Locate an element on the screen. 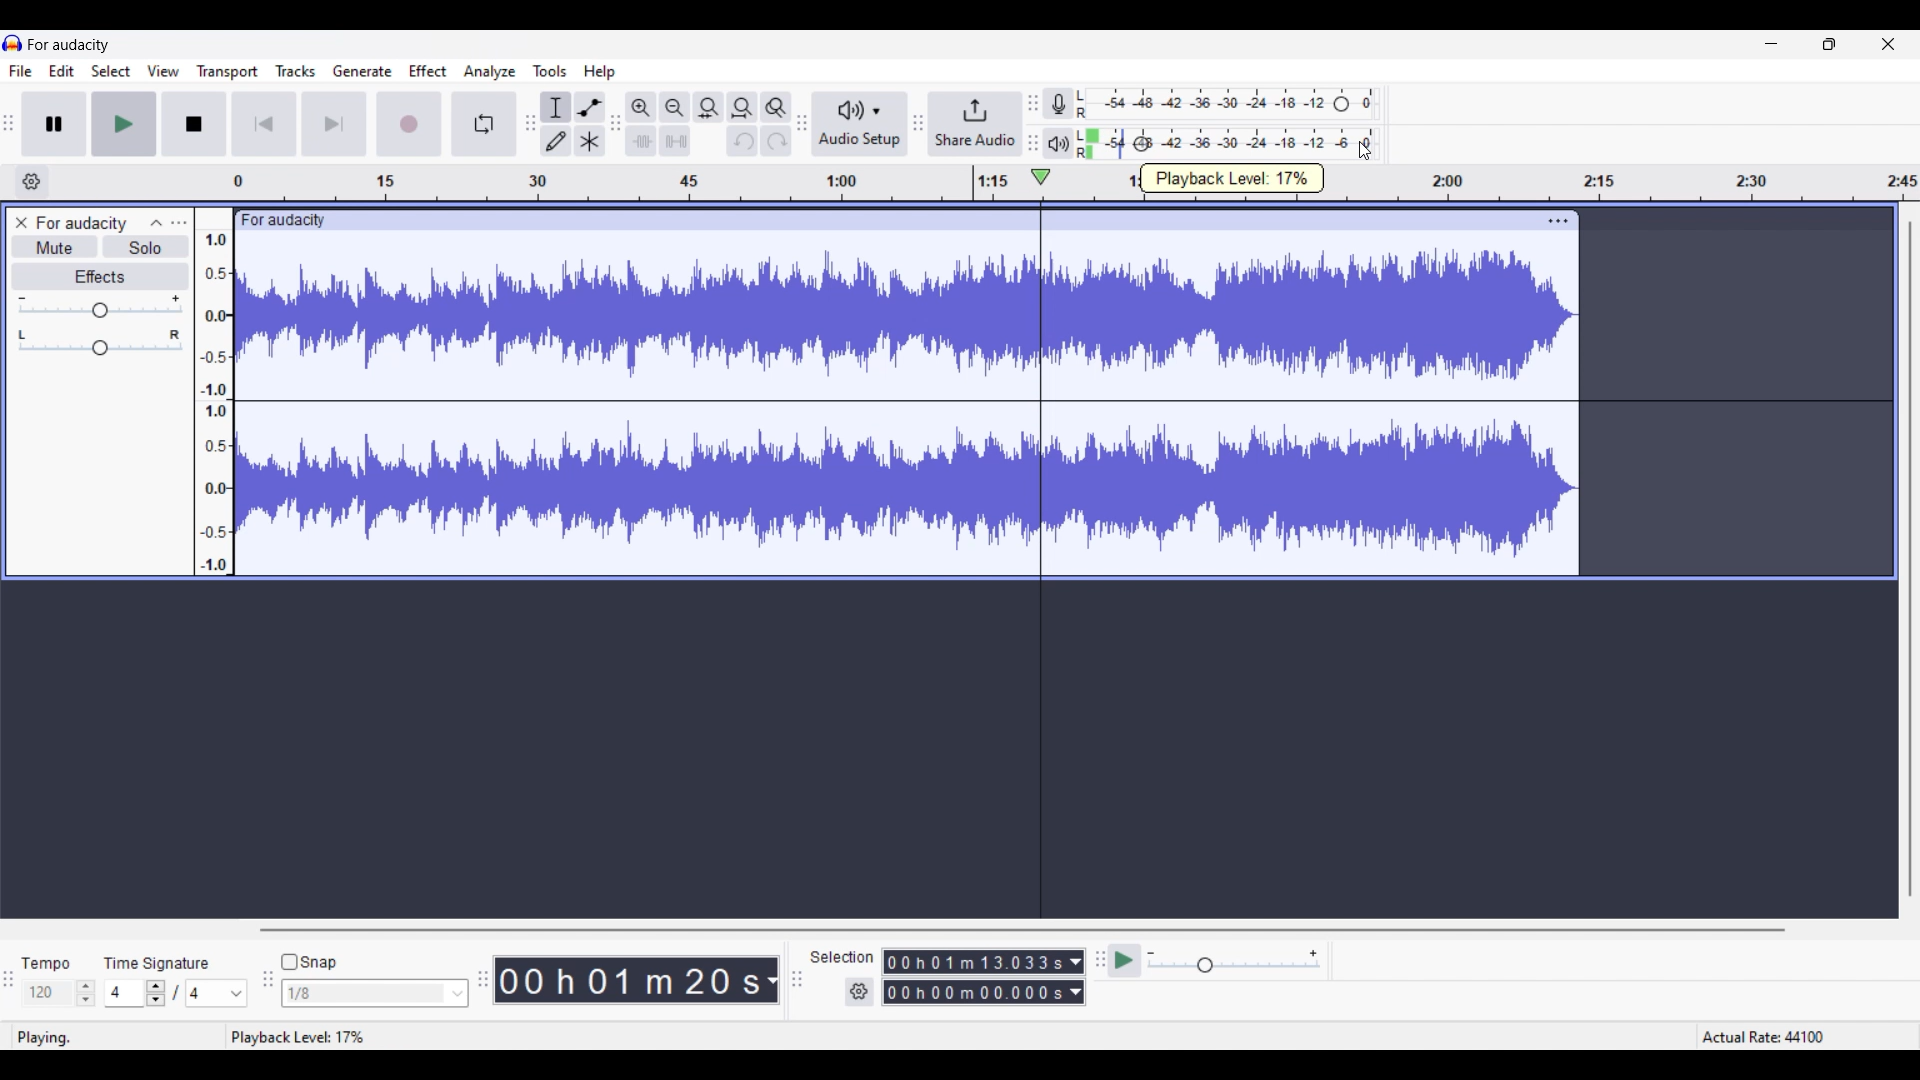 The height and width of the screenshot is (1080, 1920). Timeline settings is located at coordinates (32, 181).